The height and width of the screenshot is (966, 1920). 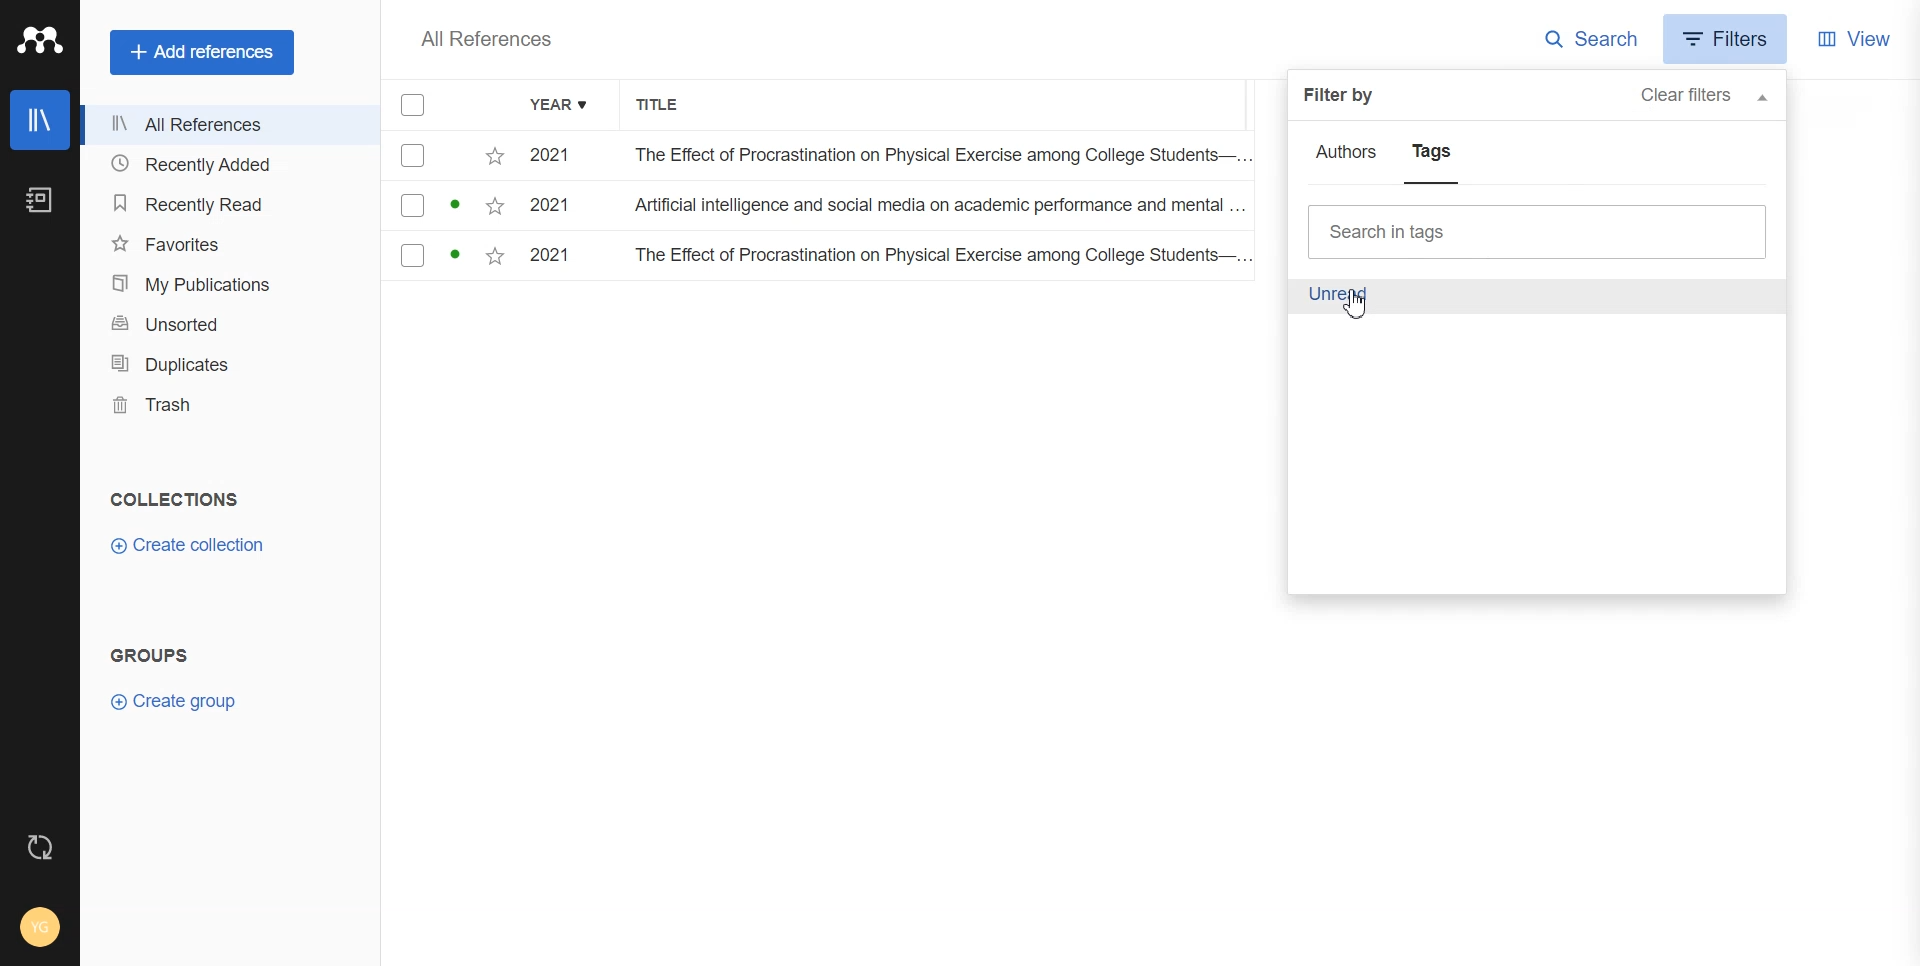 What do you see at coordinates (39, 201) in the screenshot?
I see `Notebook` at bounding box center [39, 201].